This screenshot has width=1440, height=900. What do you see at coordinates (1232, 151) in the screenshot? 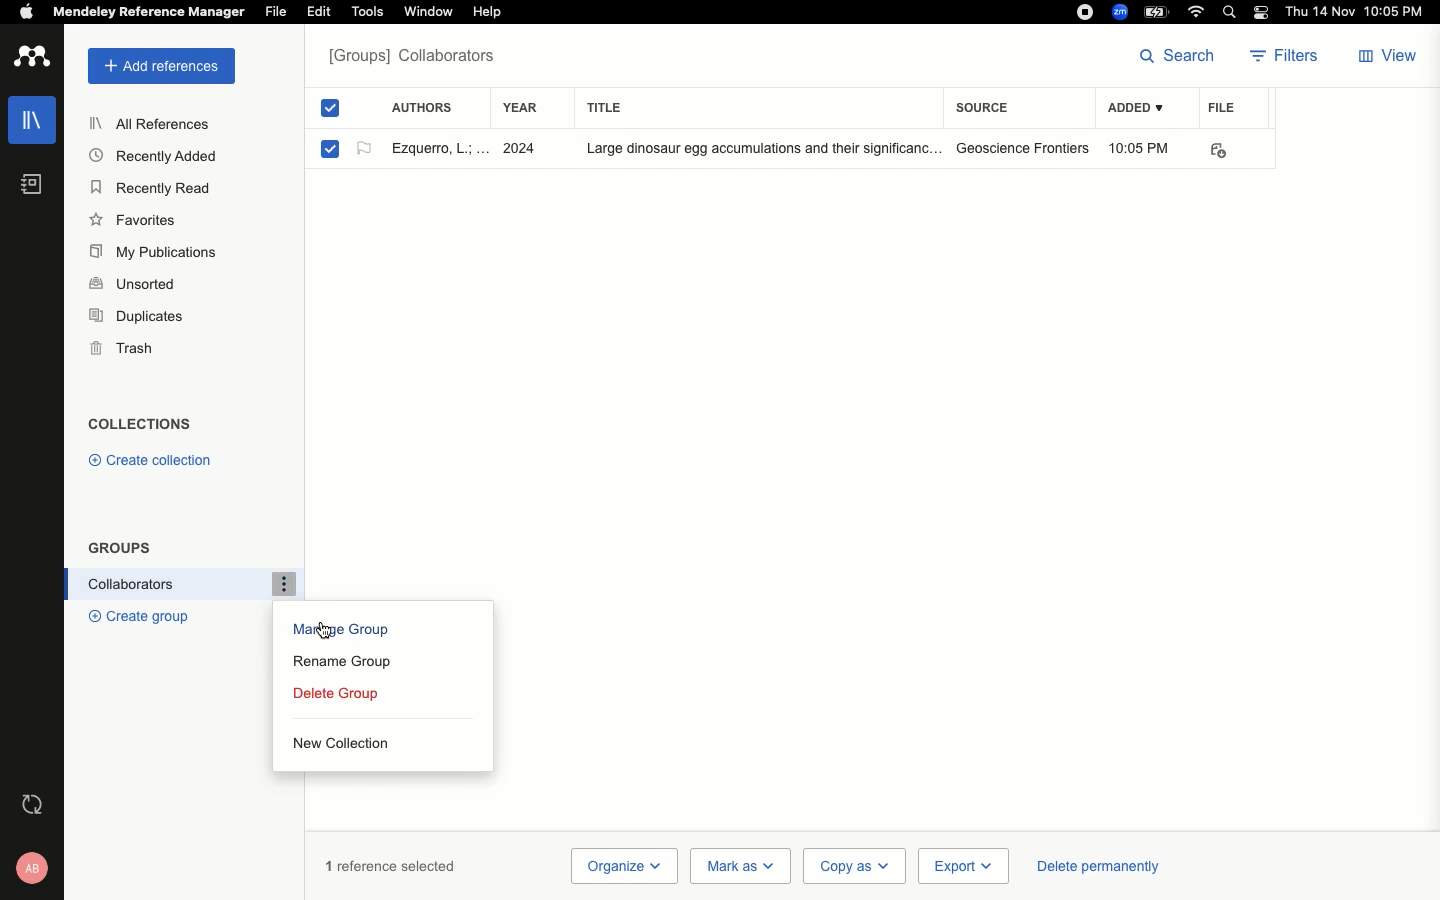
I see `PDF` at bounding box center [1232, 151].